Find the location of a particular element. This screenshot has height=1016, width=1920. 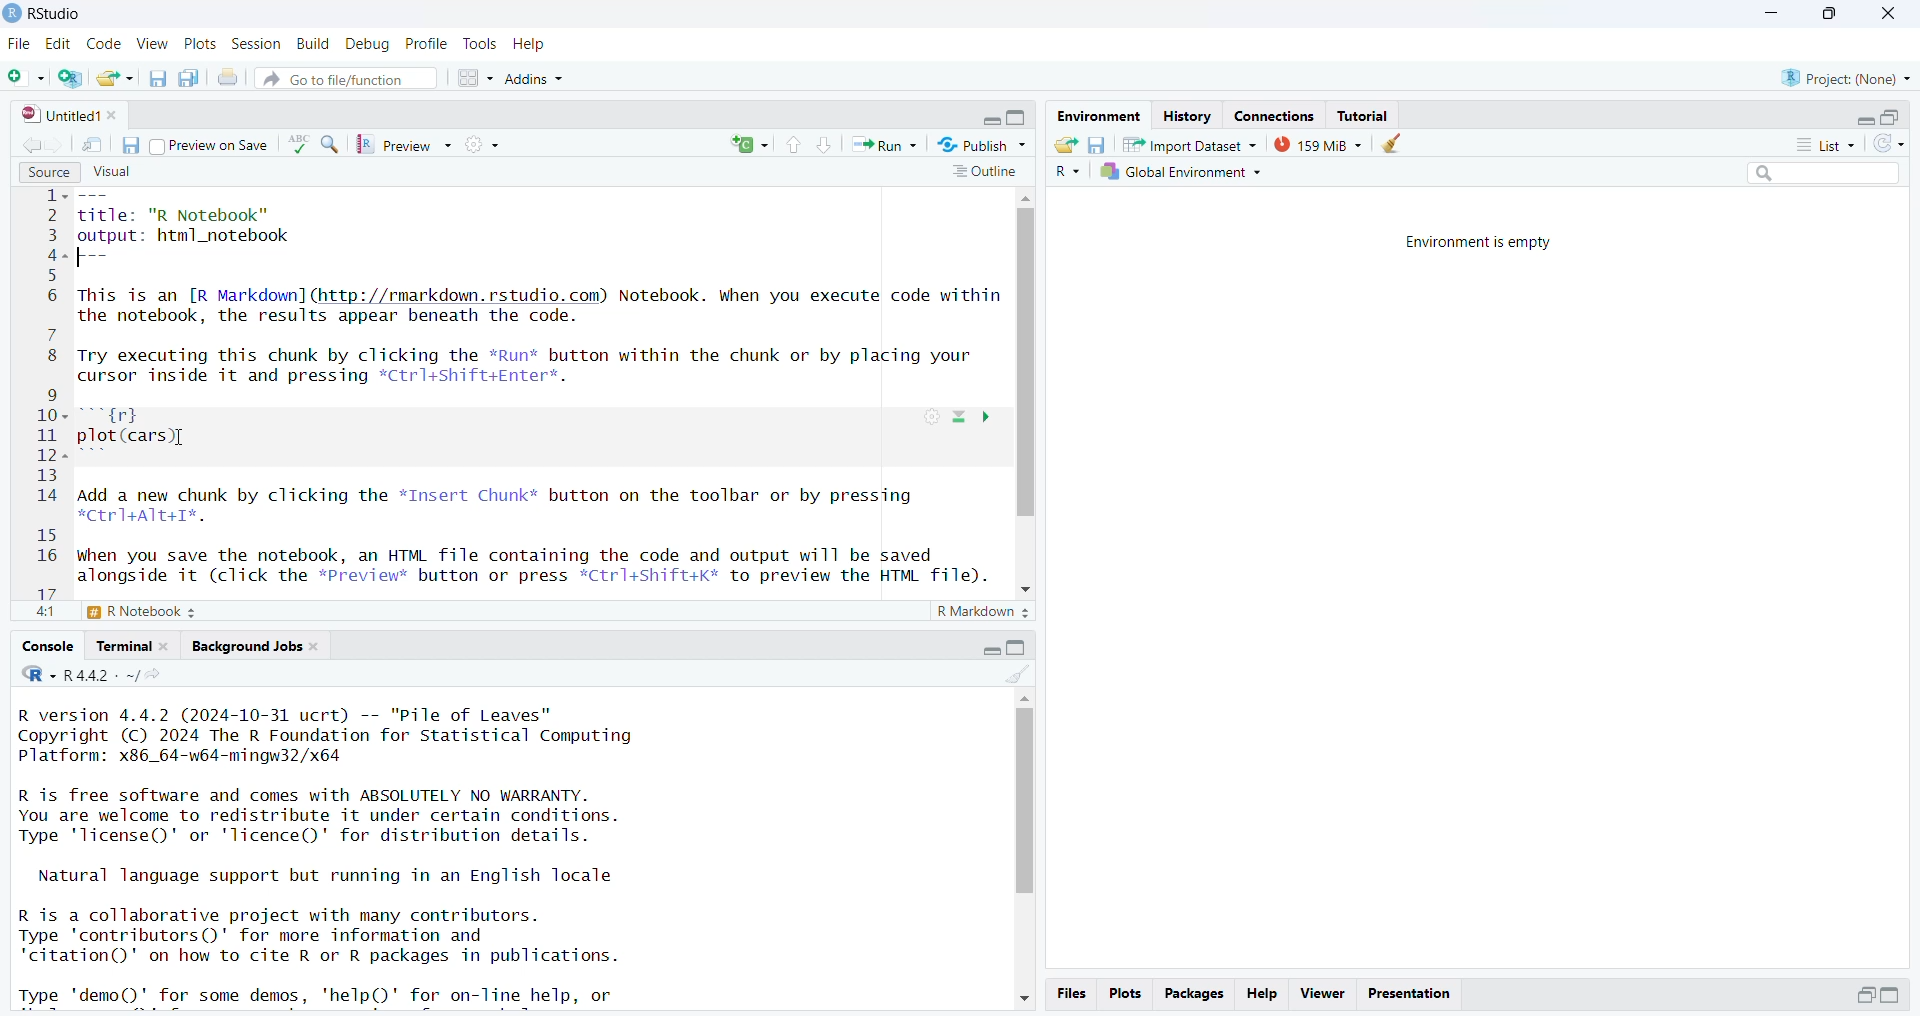

expand is located at coordinates (1894, 996).